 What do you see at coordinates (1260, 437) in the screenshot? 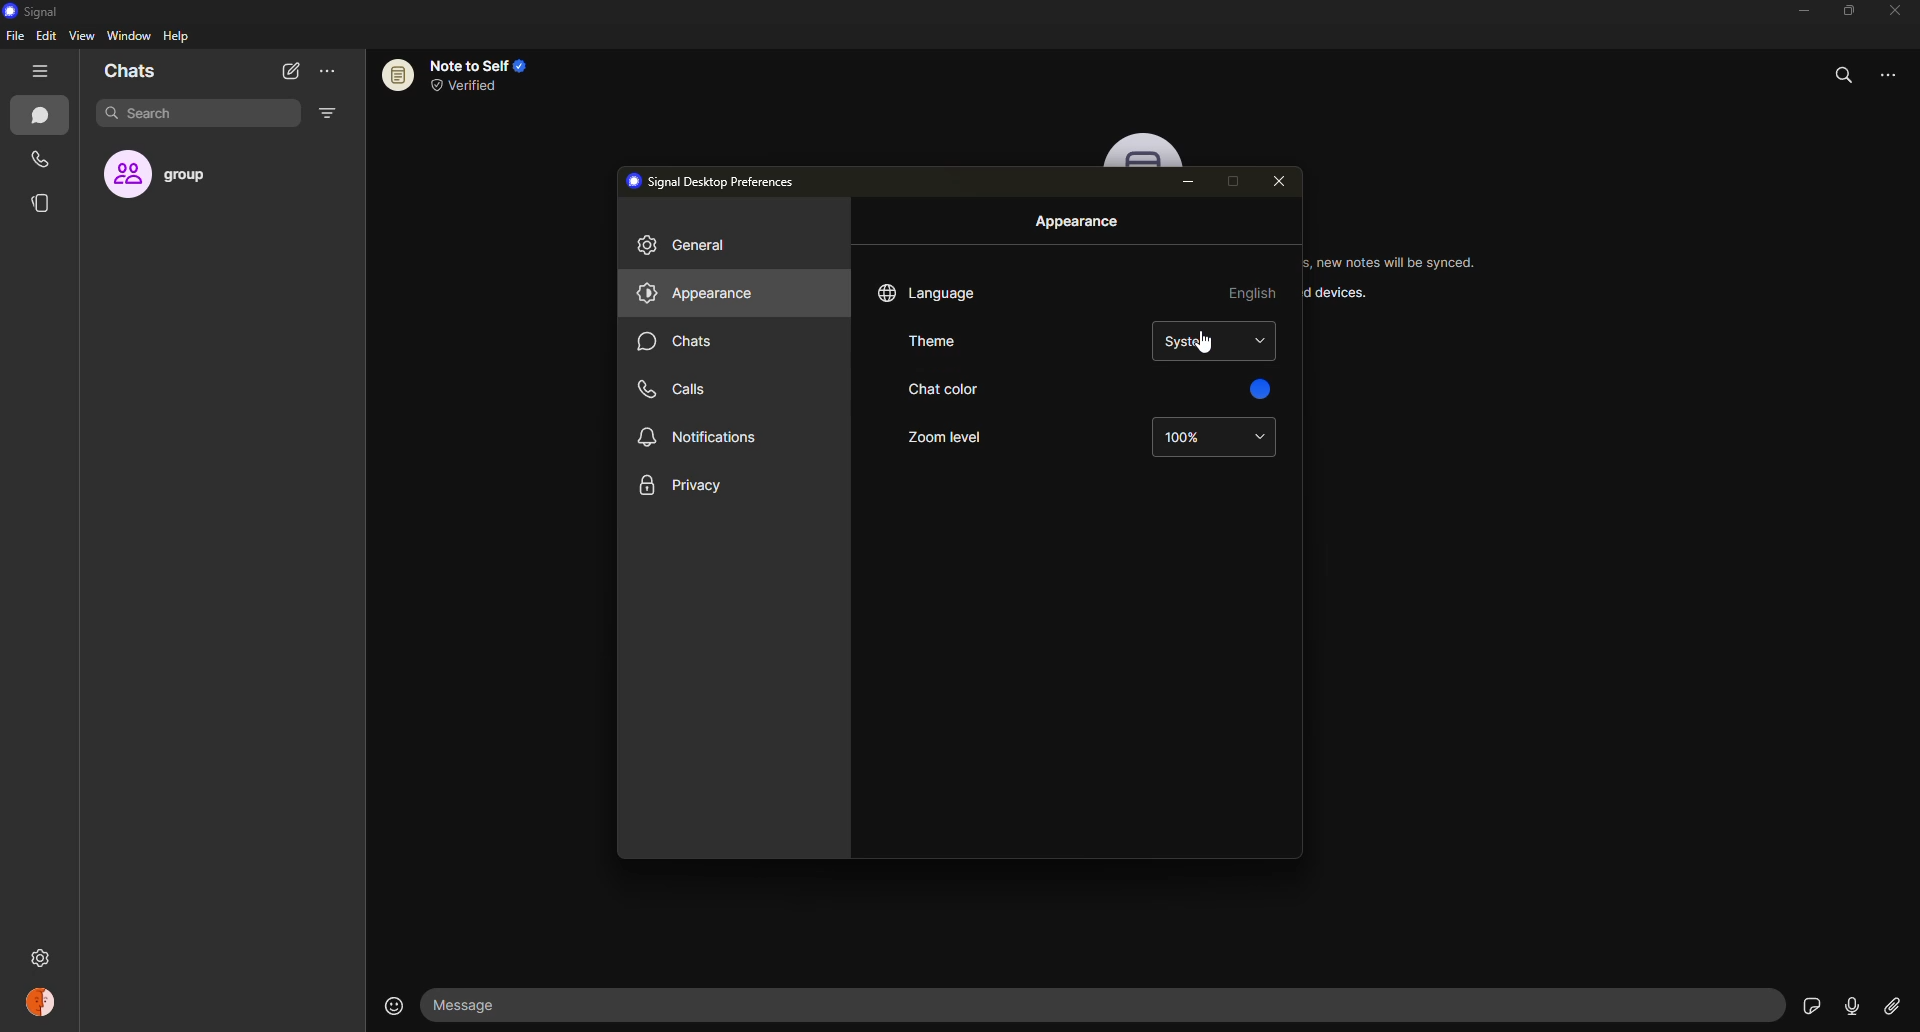
I see `drop down` at bounding box center [1260, 437].